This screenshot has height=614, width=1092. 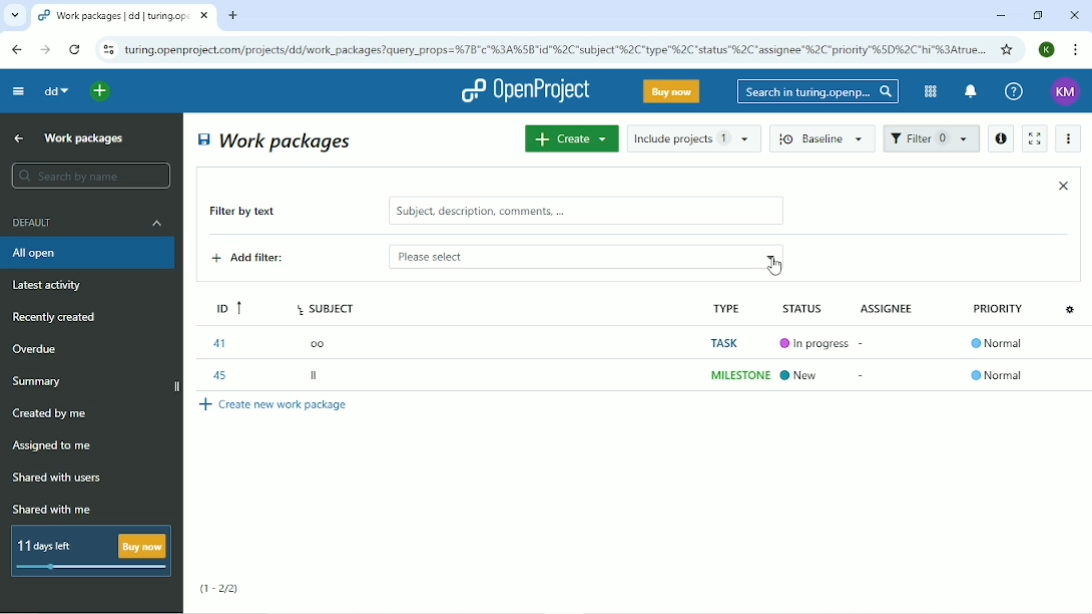 What do you see at coordinates (108, 50) in the screenshot?
I see `View site information` at bounding box center [108, 50].